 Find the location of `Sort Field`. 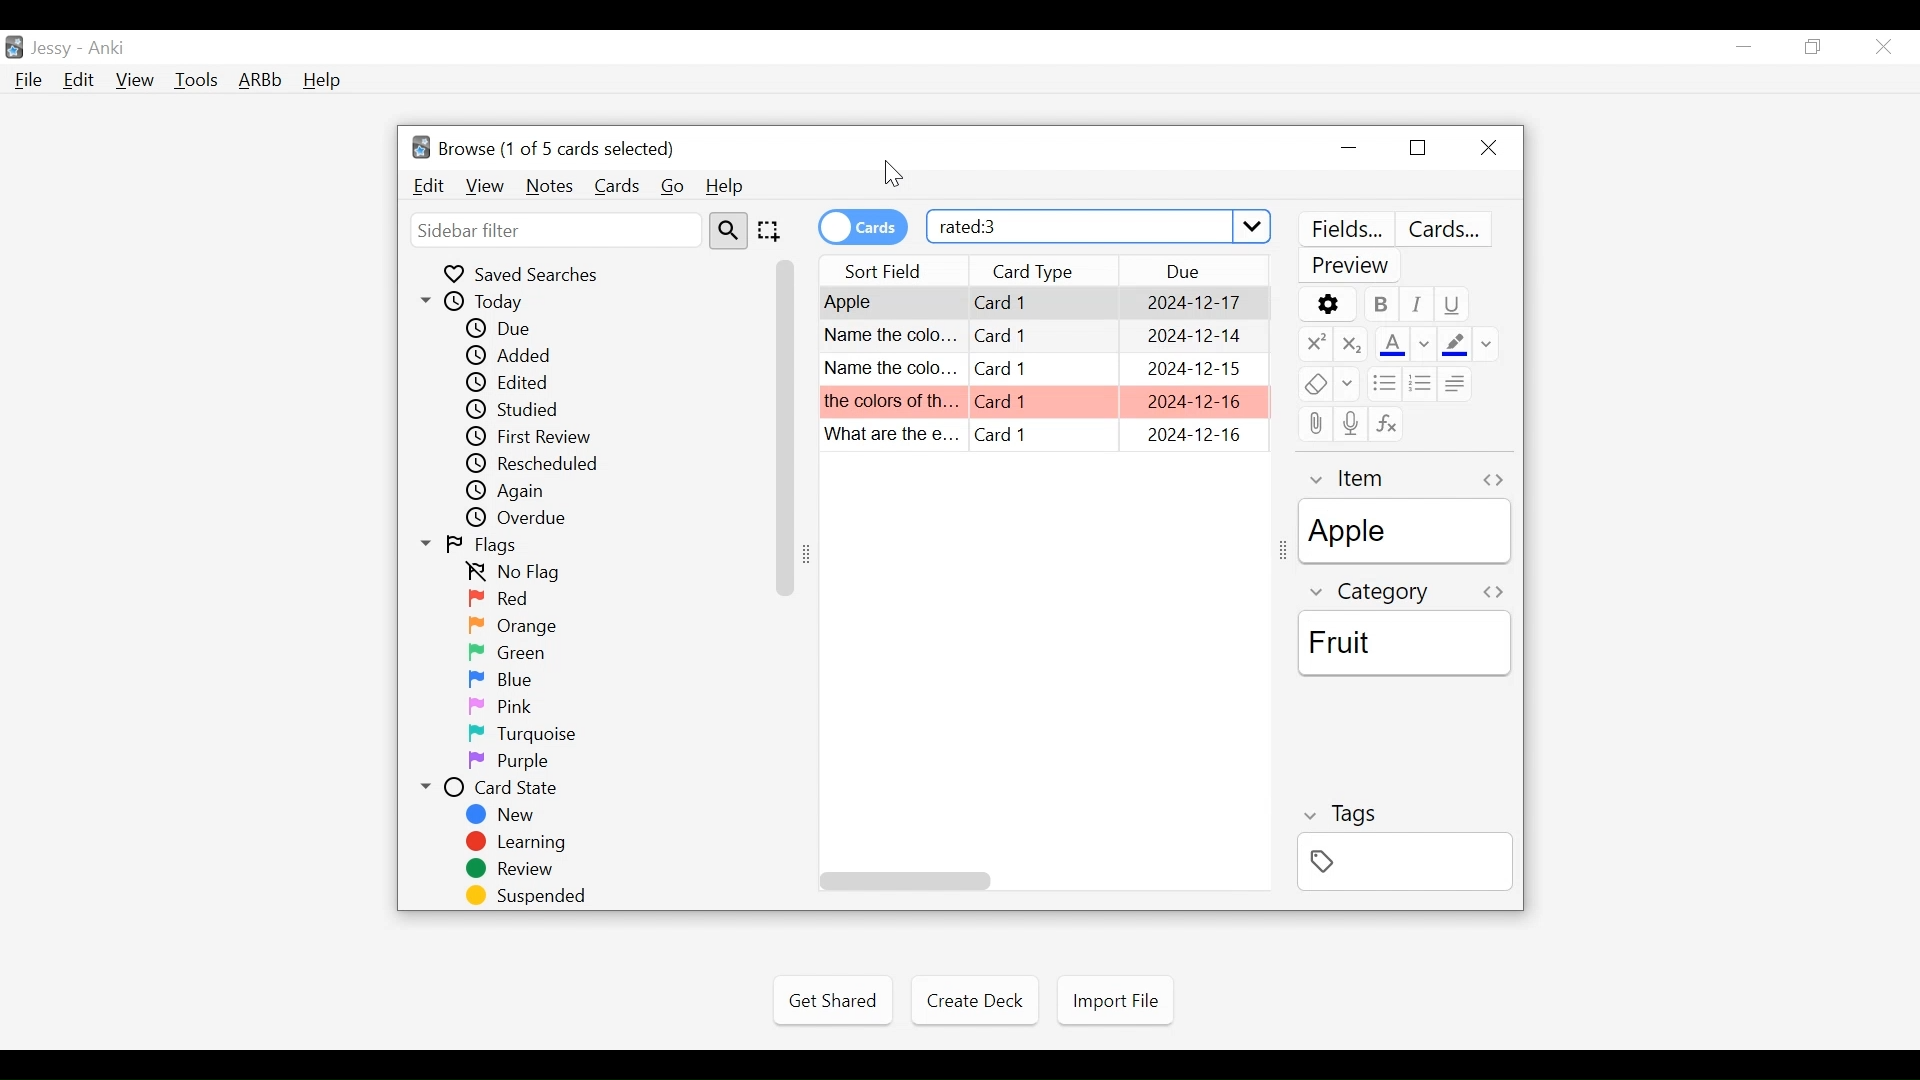

Sort Field is located at coordinates (887, 271).